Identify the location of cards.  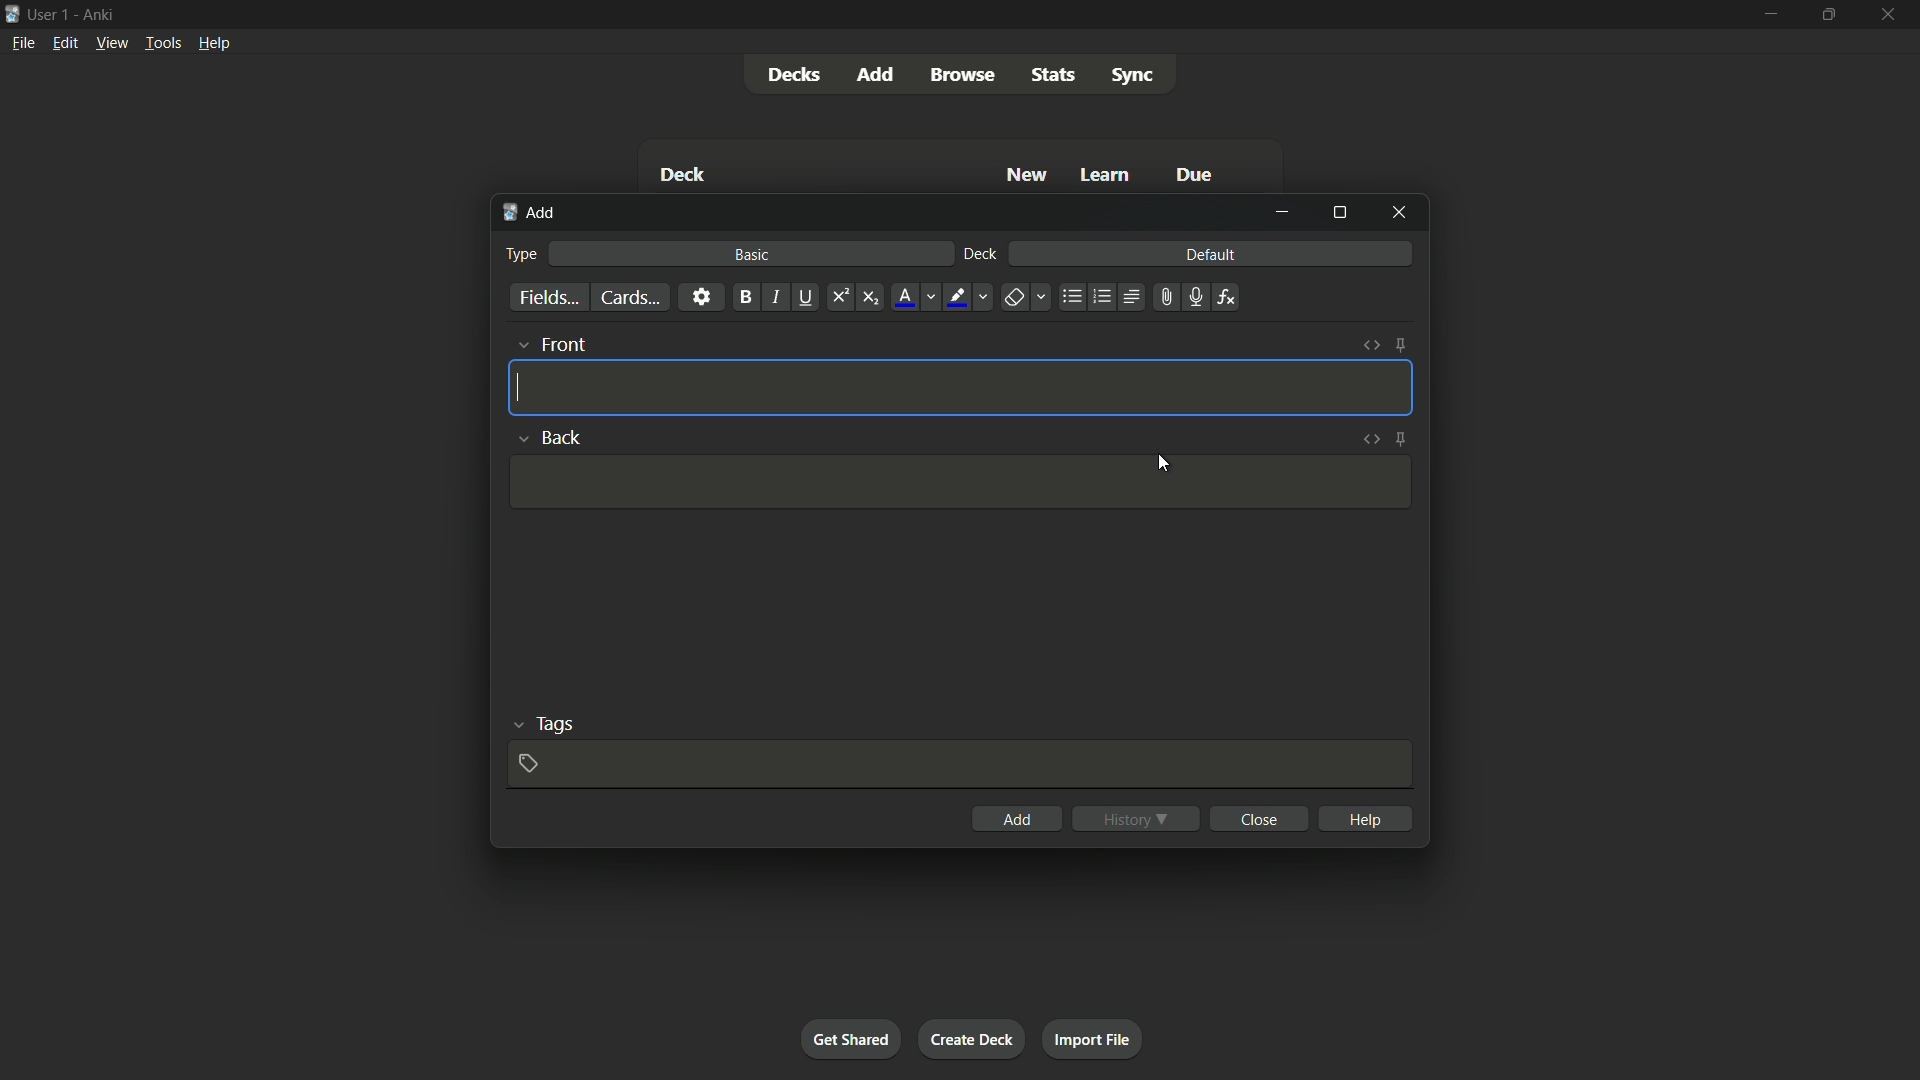
(629, 298).